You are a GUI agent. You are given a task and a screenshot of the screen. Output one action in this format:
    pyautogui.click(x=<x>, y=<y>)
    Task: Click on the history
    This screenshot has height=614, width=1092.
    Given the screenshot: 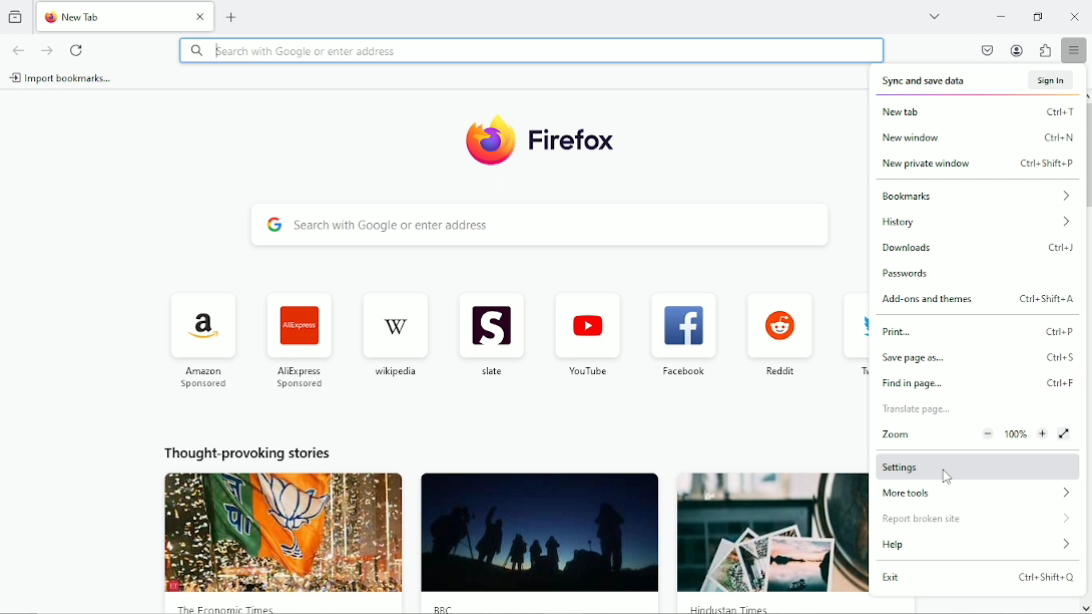 What is the action you would take?
    pyautogui.click(x=981, y=222)
    